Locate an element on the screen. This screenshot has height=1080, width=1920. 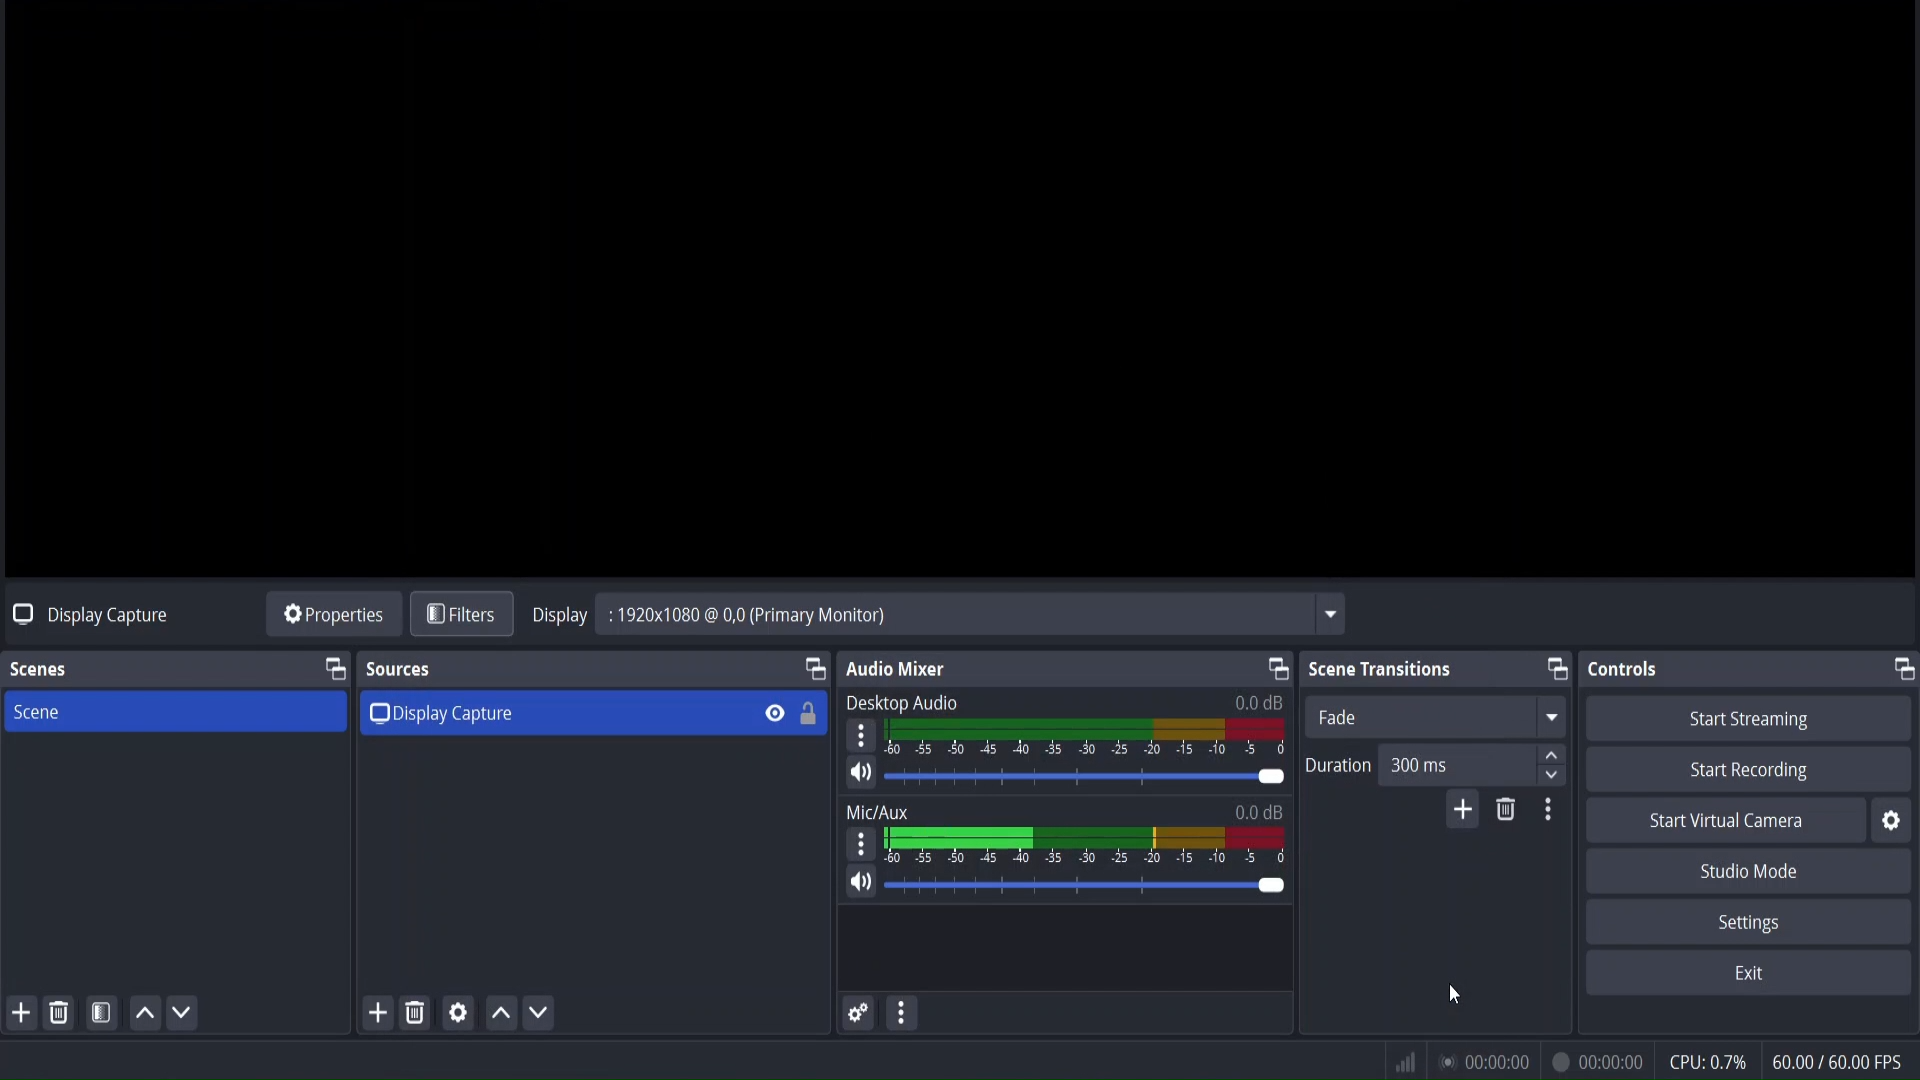
no source selected is located at coordinates (86, 613).